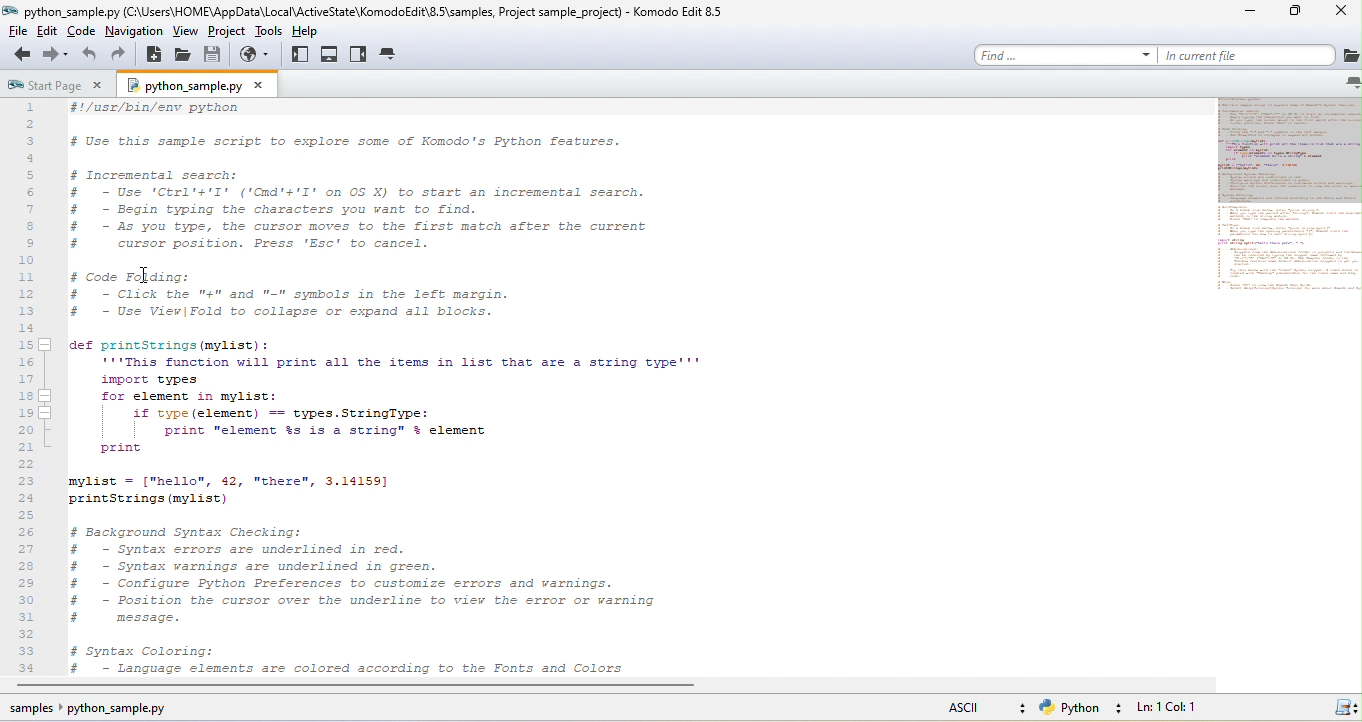 This screenshot has width=1362, height=722. Describe the element at coordinates (1067, 54) in the screenshot. I see `find` at that location.